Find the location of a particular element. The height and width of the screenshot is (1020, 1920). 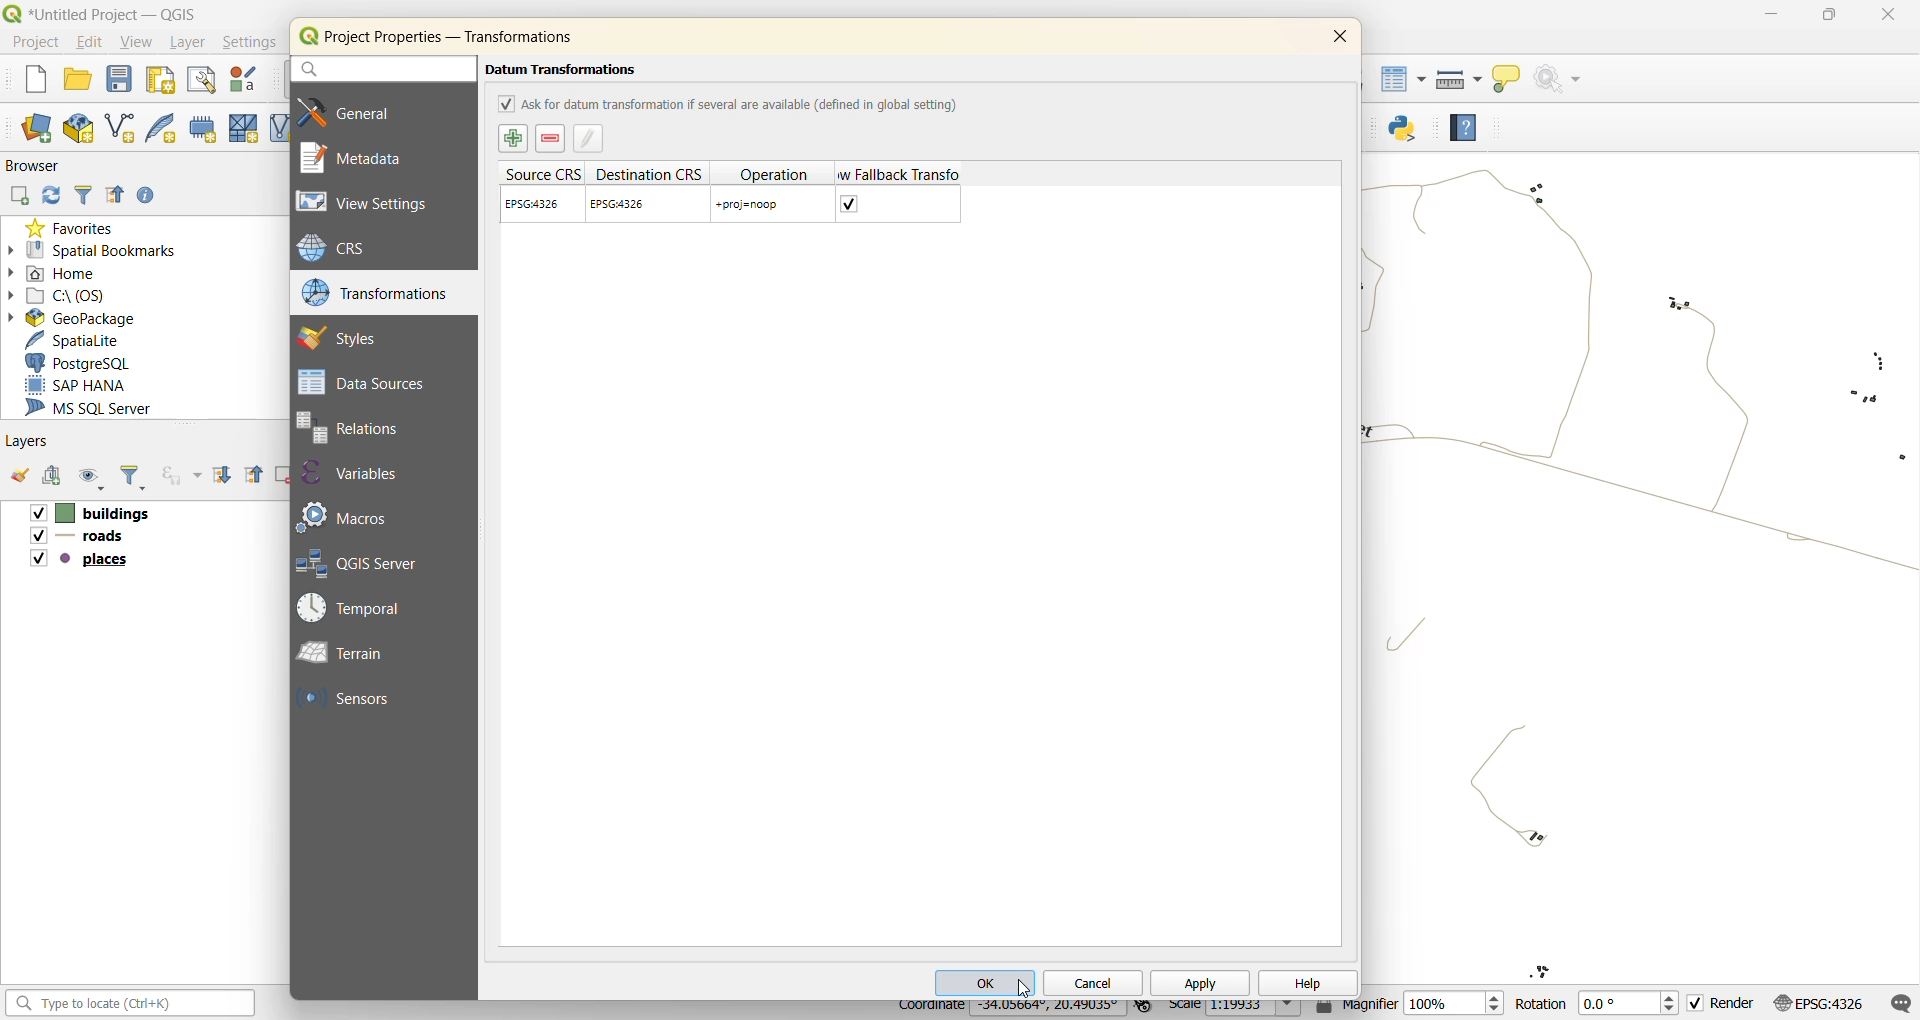

edit is located at coordinates (588, 140).